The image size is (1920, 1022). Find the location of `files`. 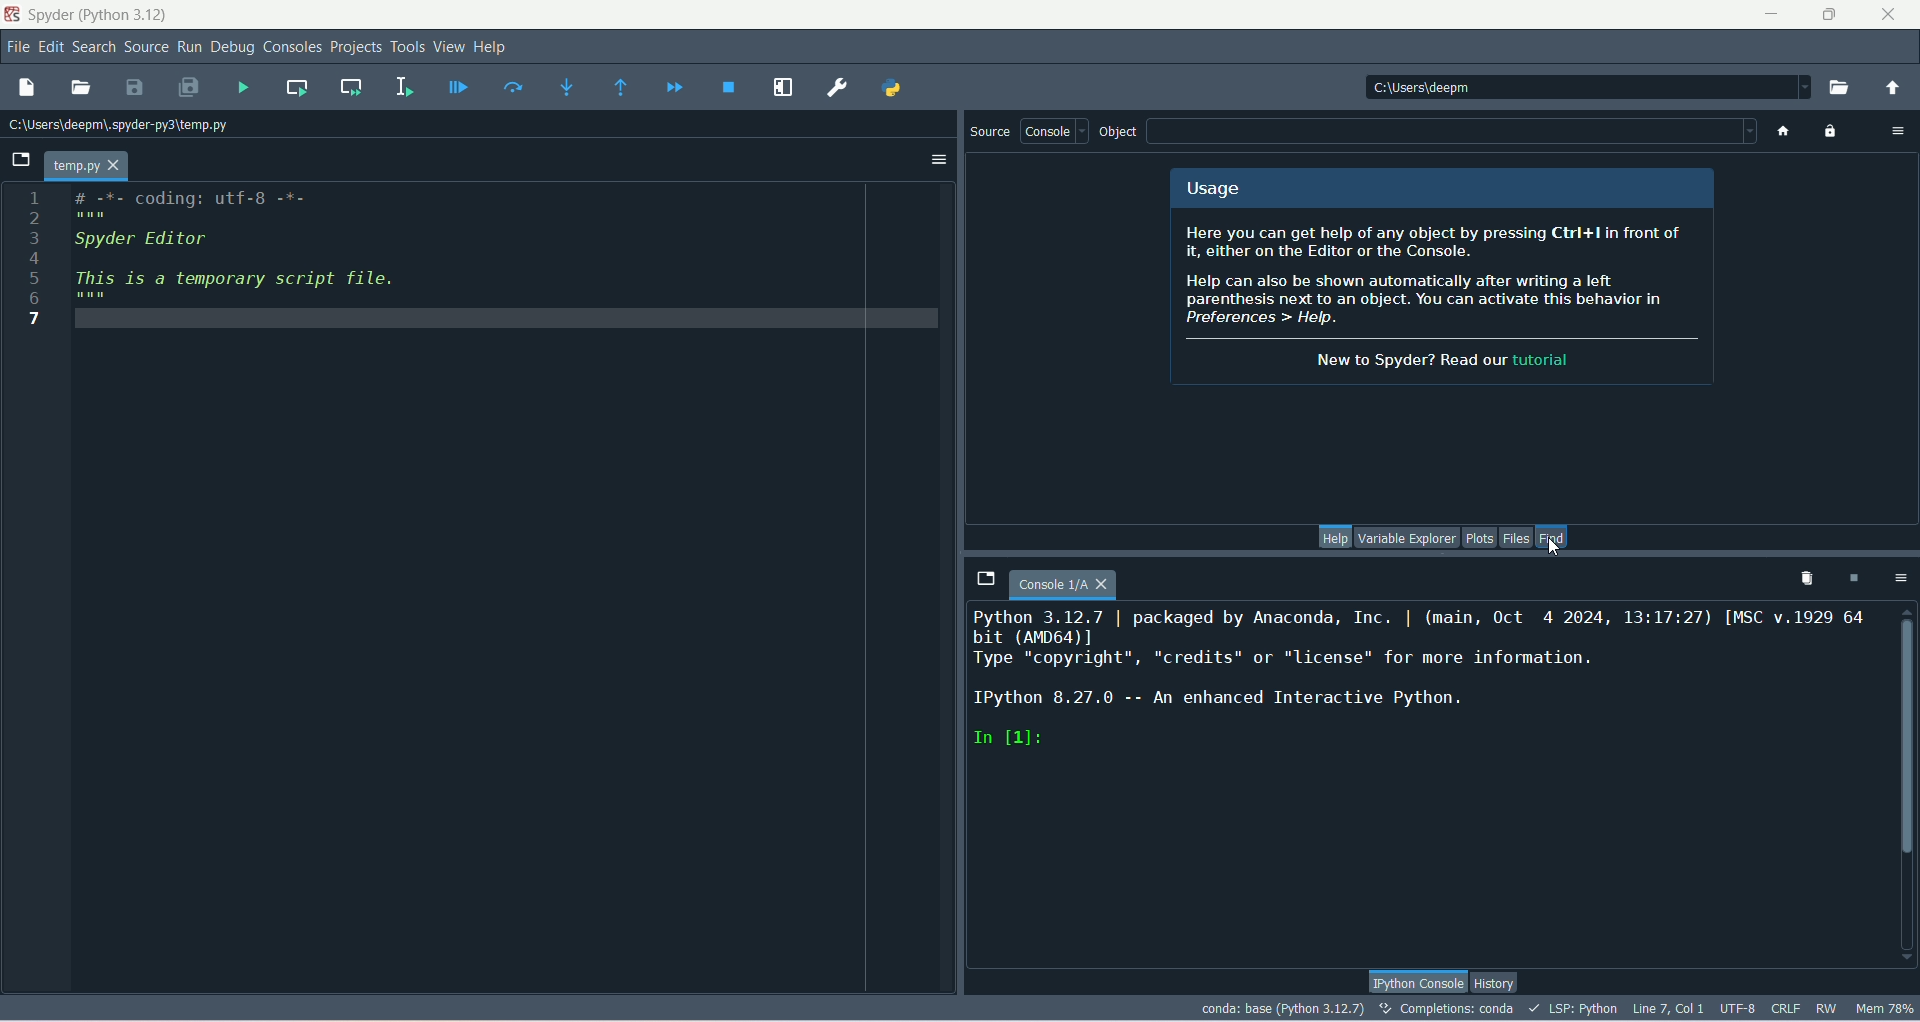

files is located at coordinates (1517, 537).